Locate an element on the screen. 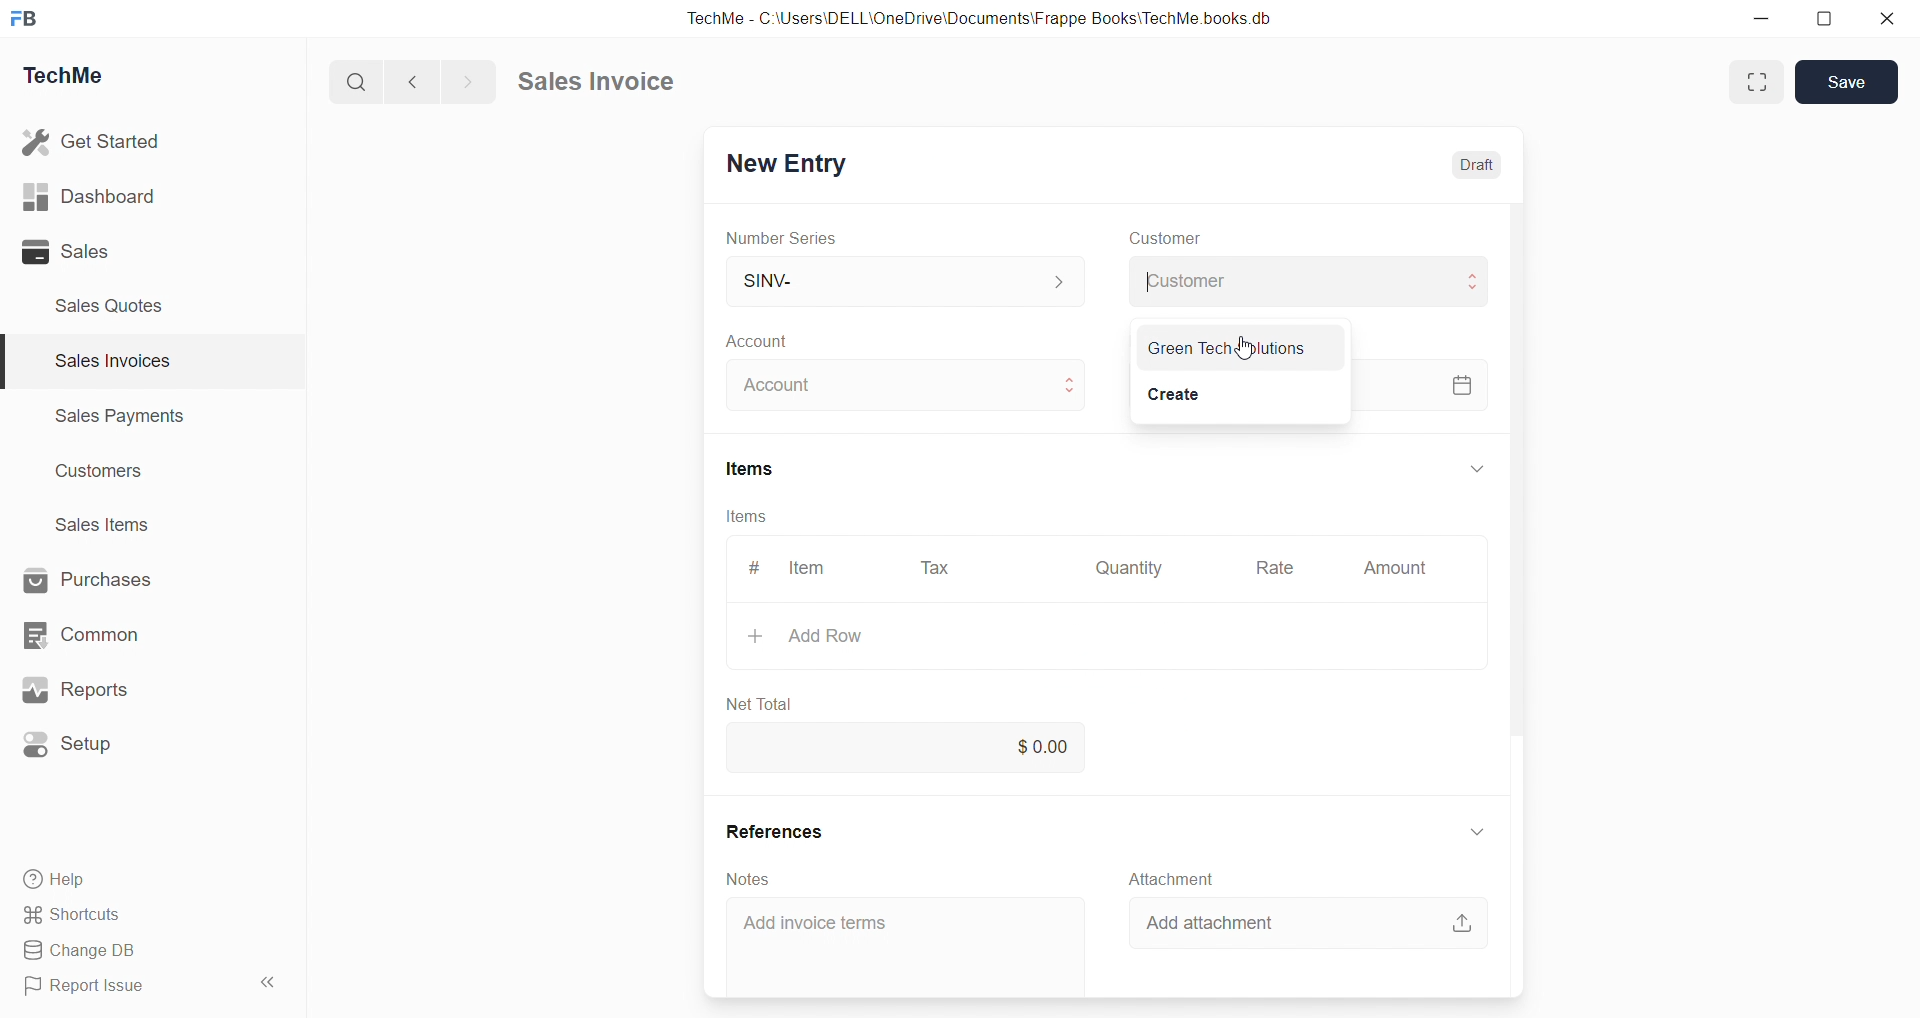 This screenshot has height=1018, width=1920. Sales items is located at coordinates (104, 524).